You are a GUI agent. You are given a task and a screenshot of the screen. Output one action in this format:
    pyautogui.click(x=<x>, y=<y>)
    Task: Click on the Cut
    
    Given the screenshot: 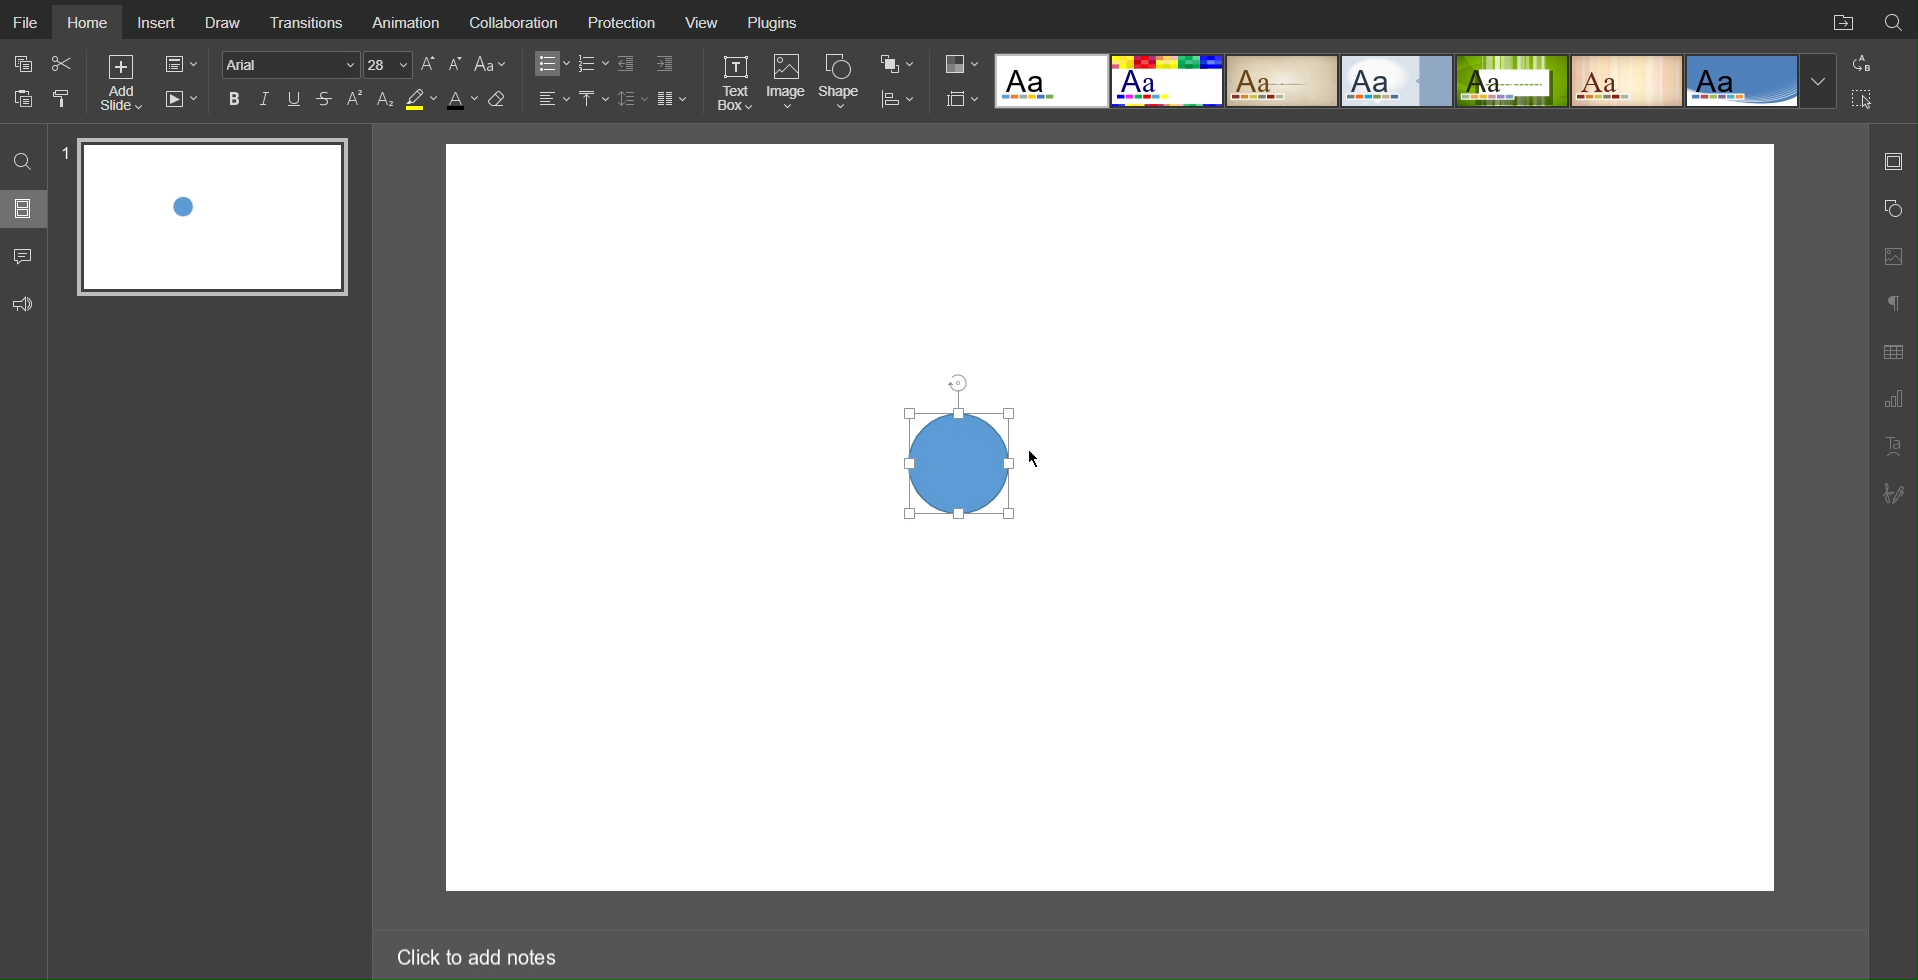 What is the action you would take?
    pyautogui.click(x=64, y=63)
    